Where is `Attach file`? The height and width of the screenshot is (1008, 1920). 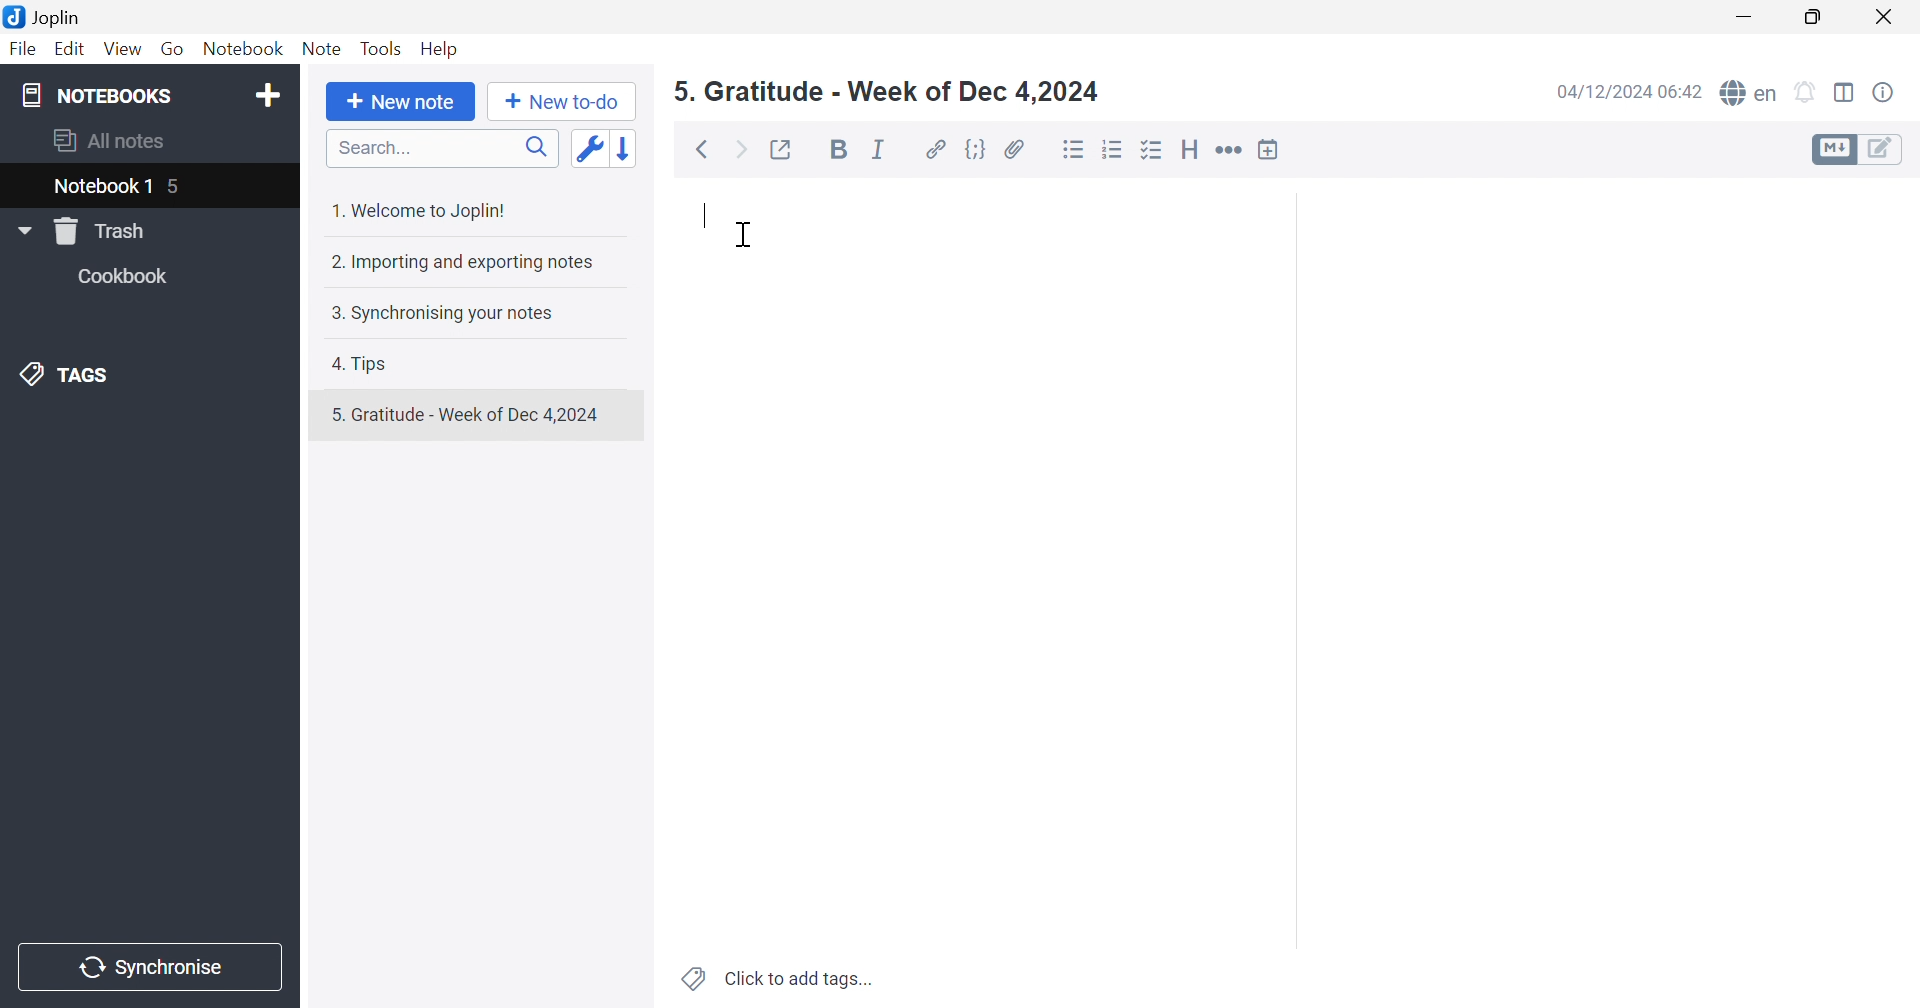
Attach file is located at coordinates (1015, 148).